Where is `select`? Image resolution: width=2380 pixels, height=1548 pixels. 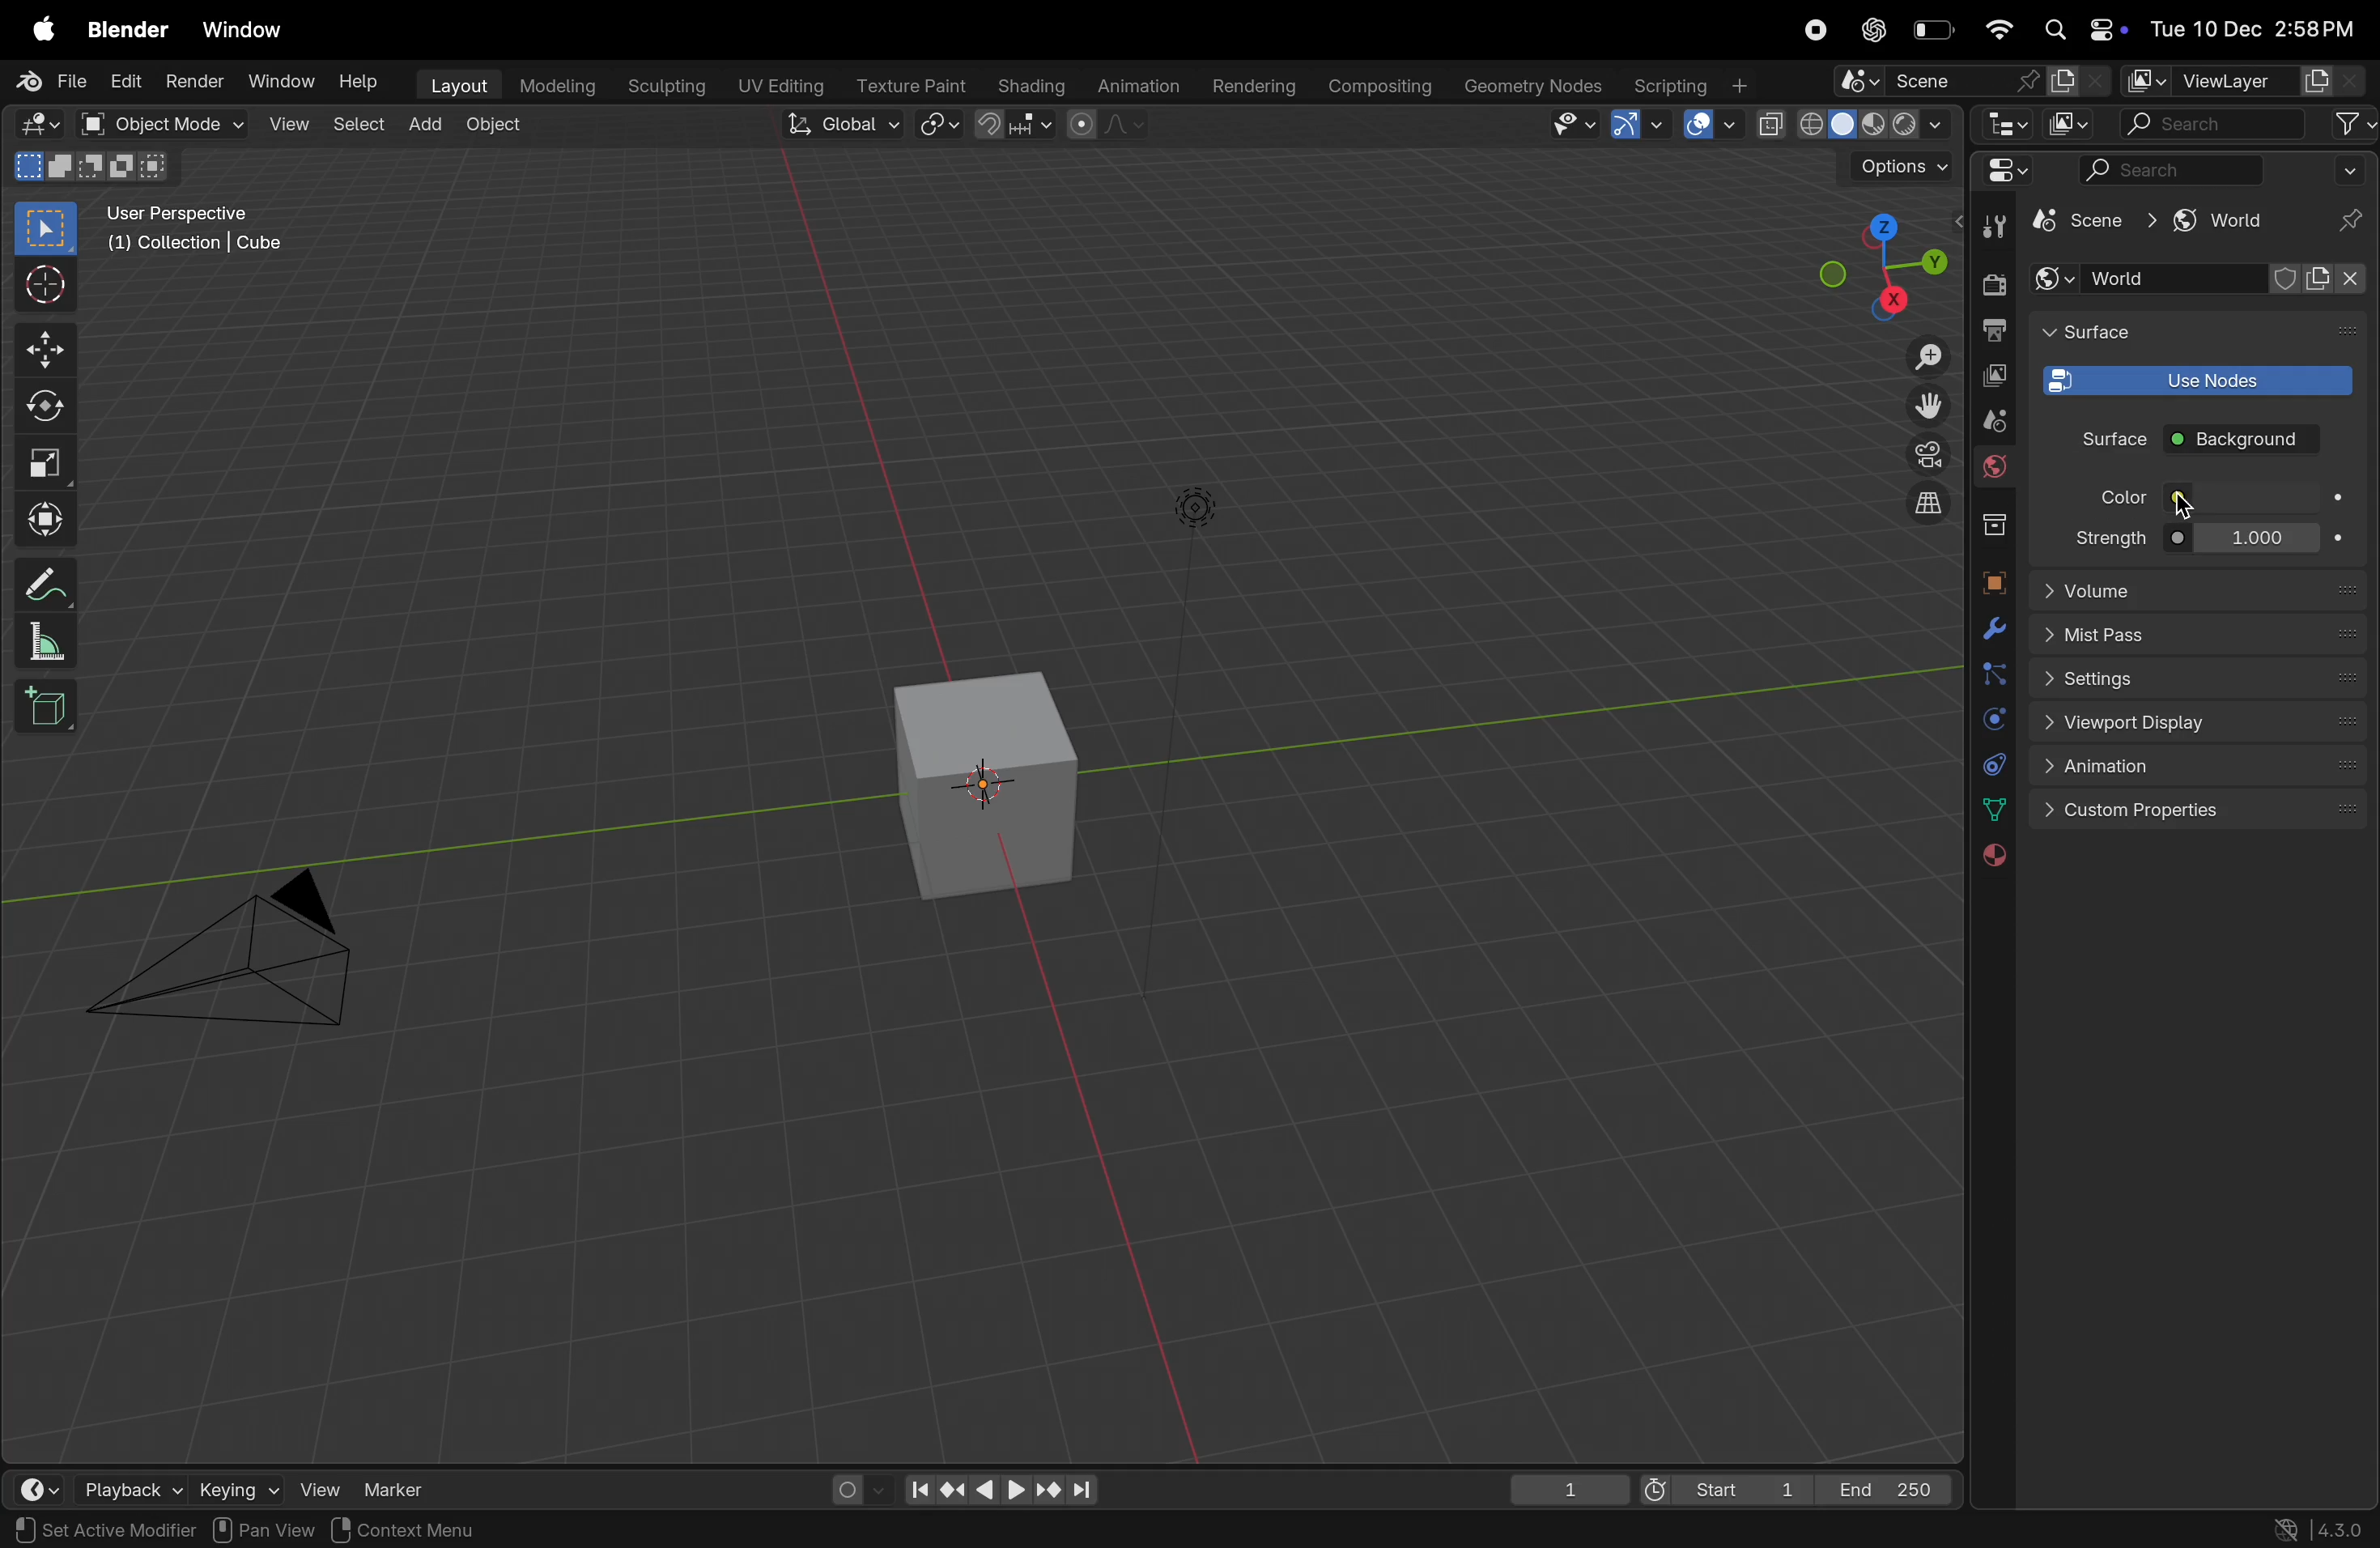
select is located at coordinates (355, 125).